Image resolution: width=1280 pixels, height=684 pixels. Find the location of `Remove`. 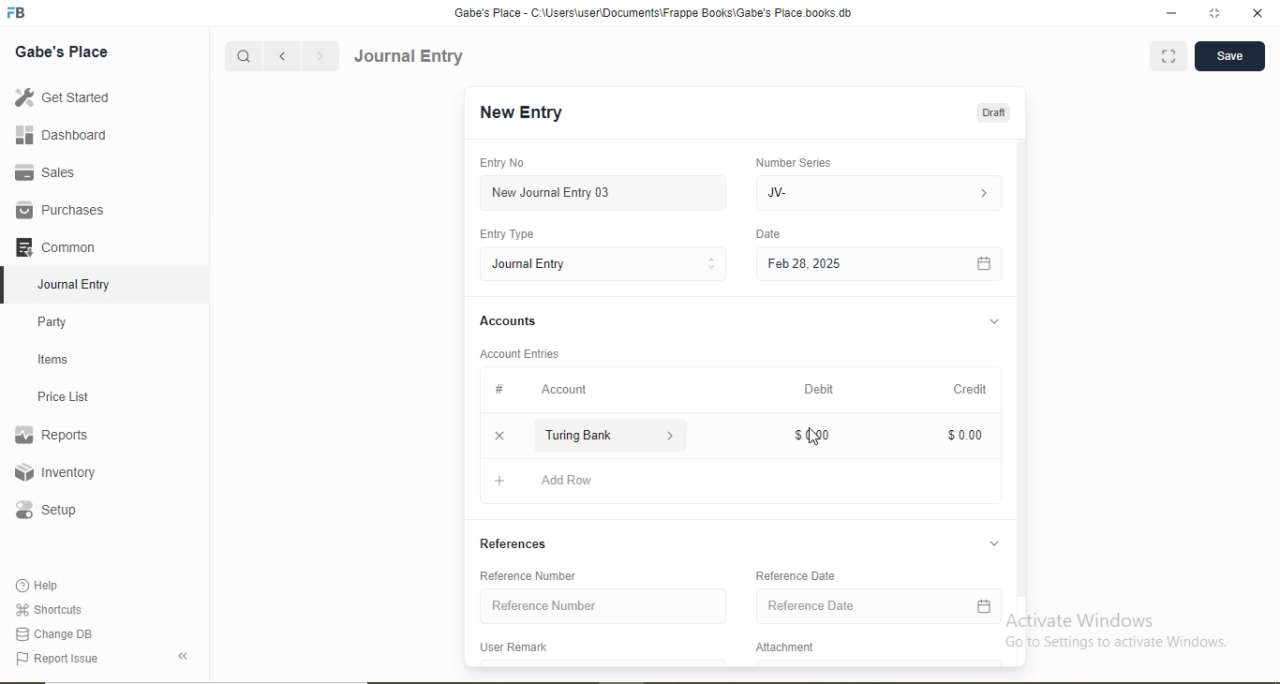

Remove is located at coordinates (499, 436).